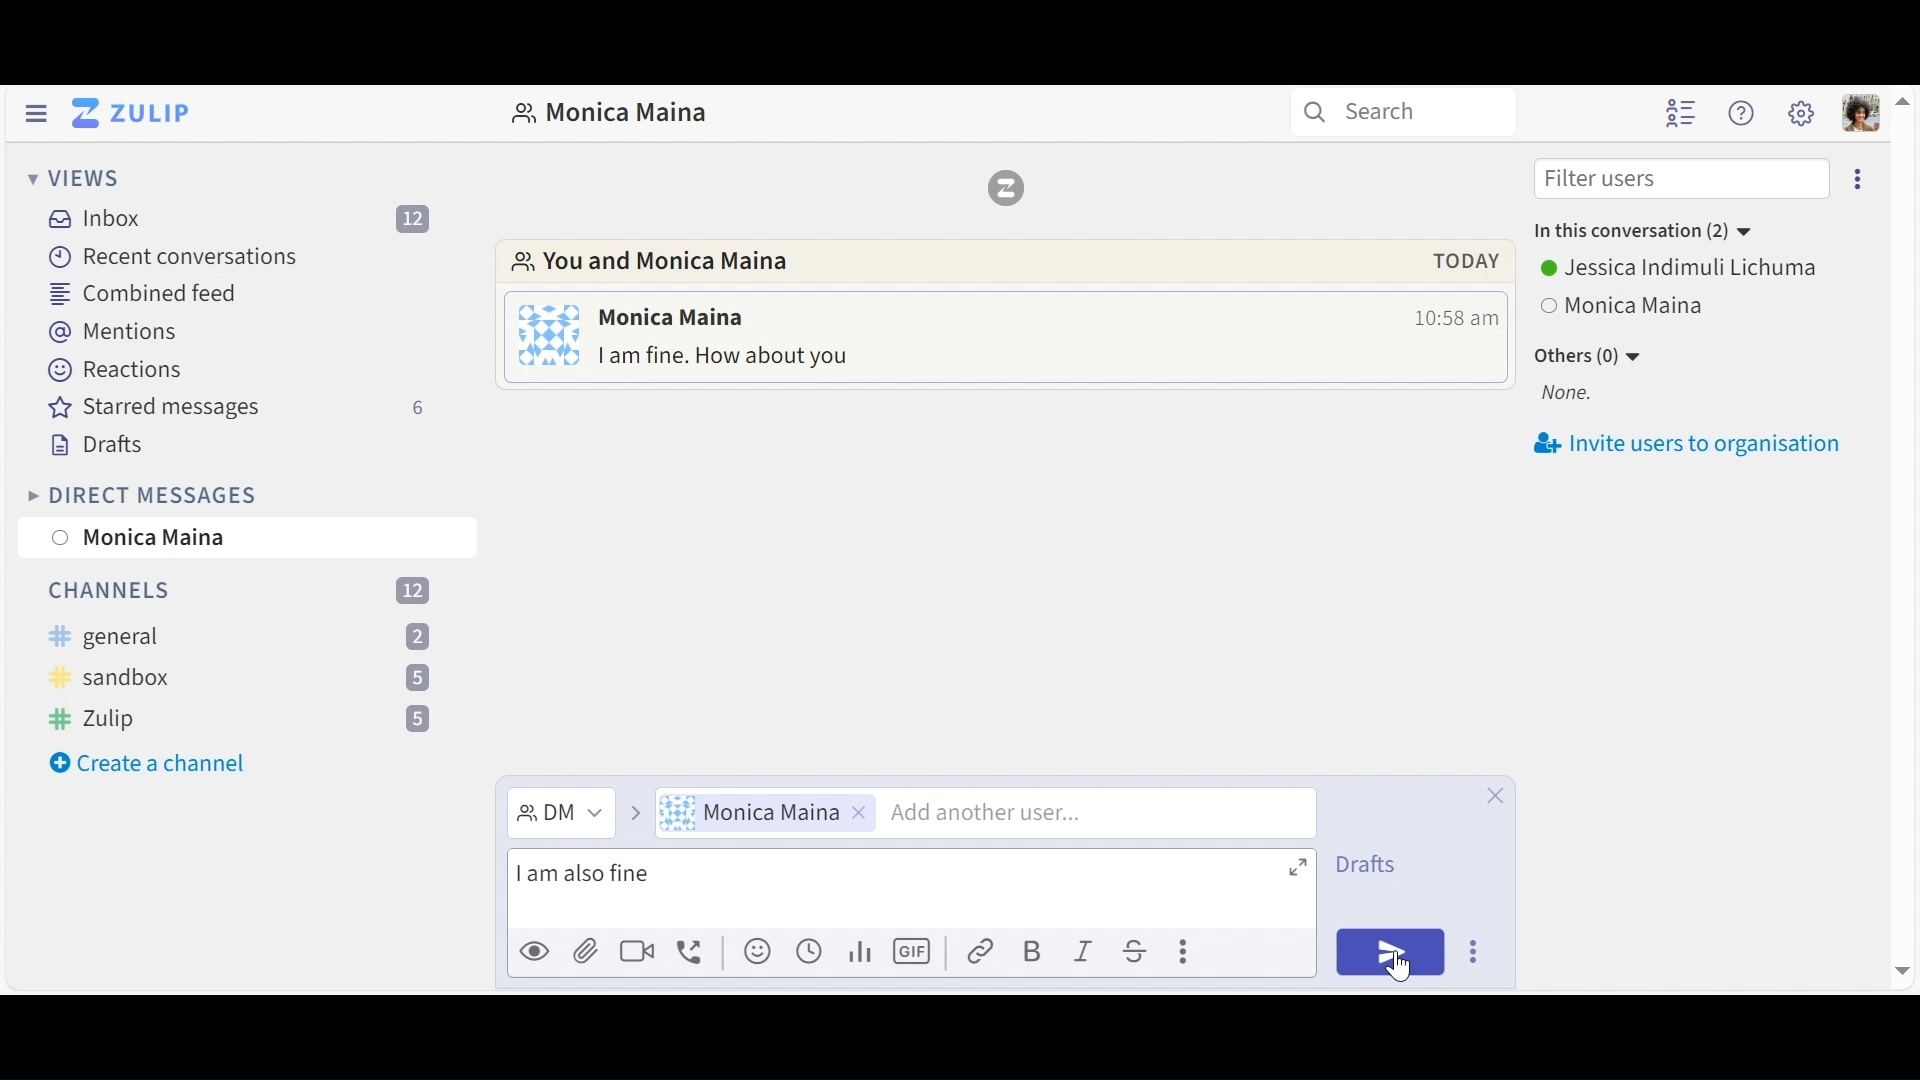 The image size is (1920, 1080). I want to click on Add voice call, so click(695, 954).